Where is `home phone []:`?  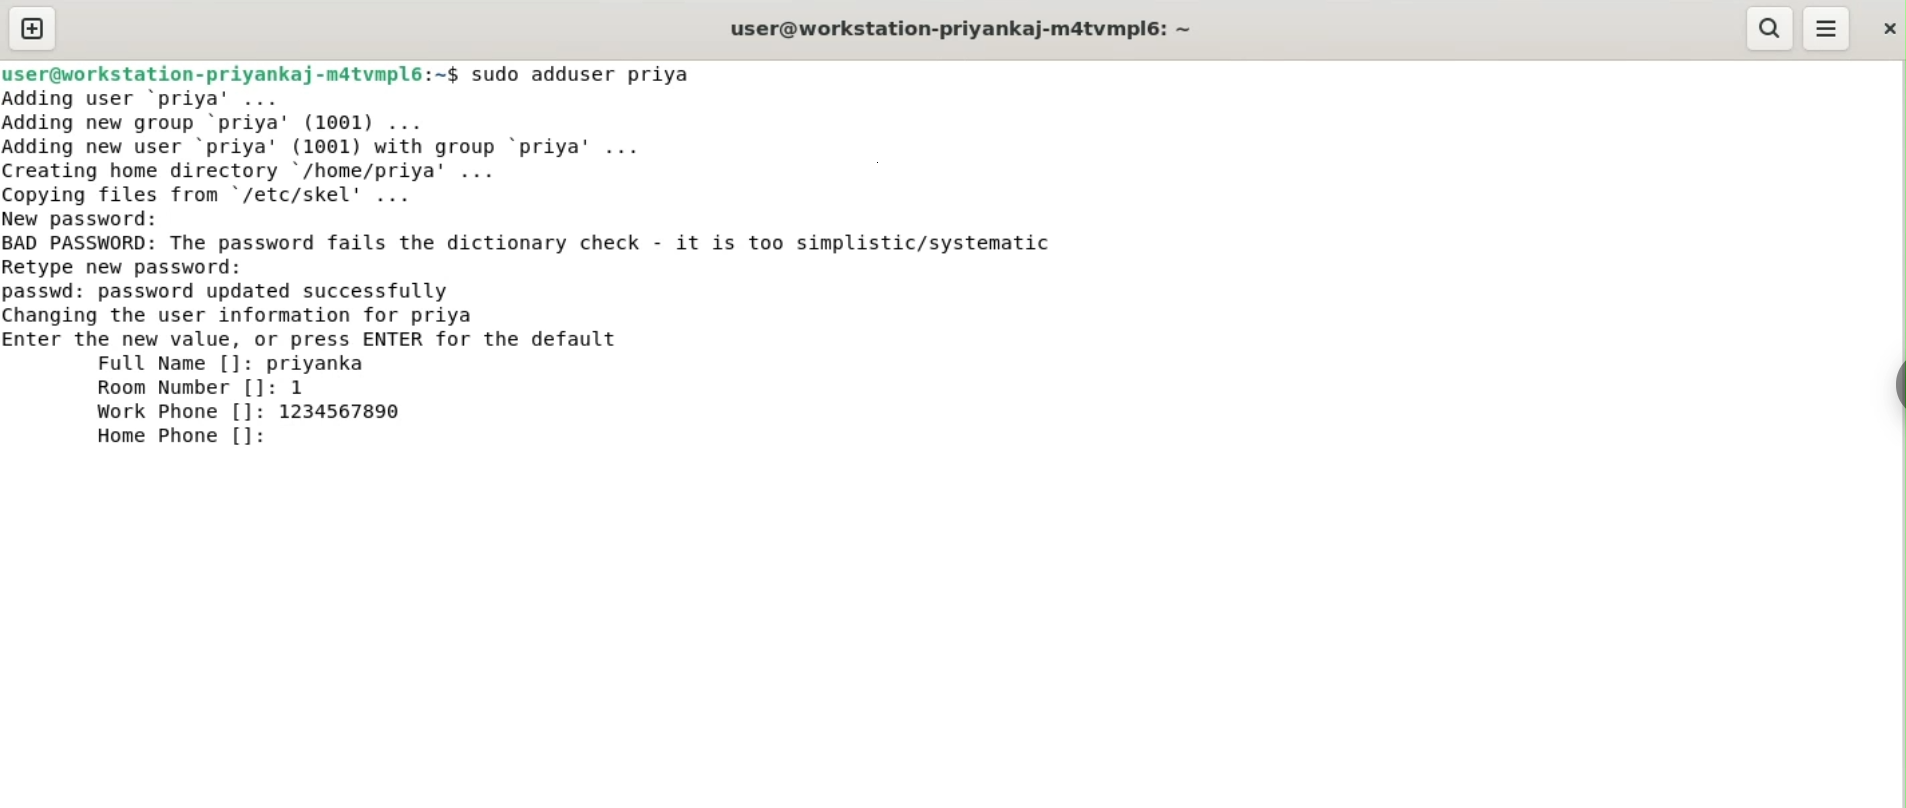
home phone []: is located at coordinates (182, 439).